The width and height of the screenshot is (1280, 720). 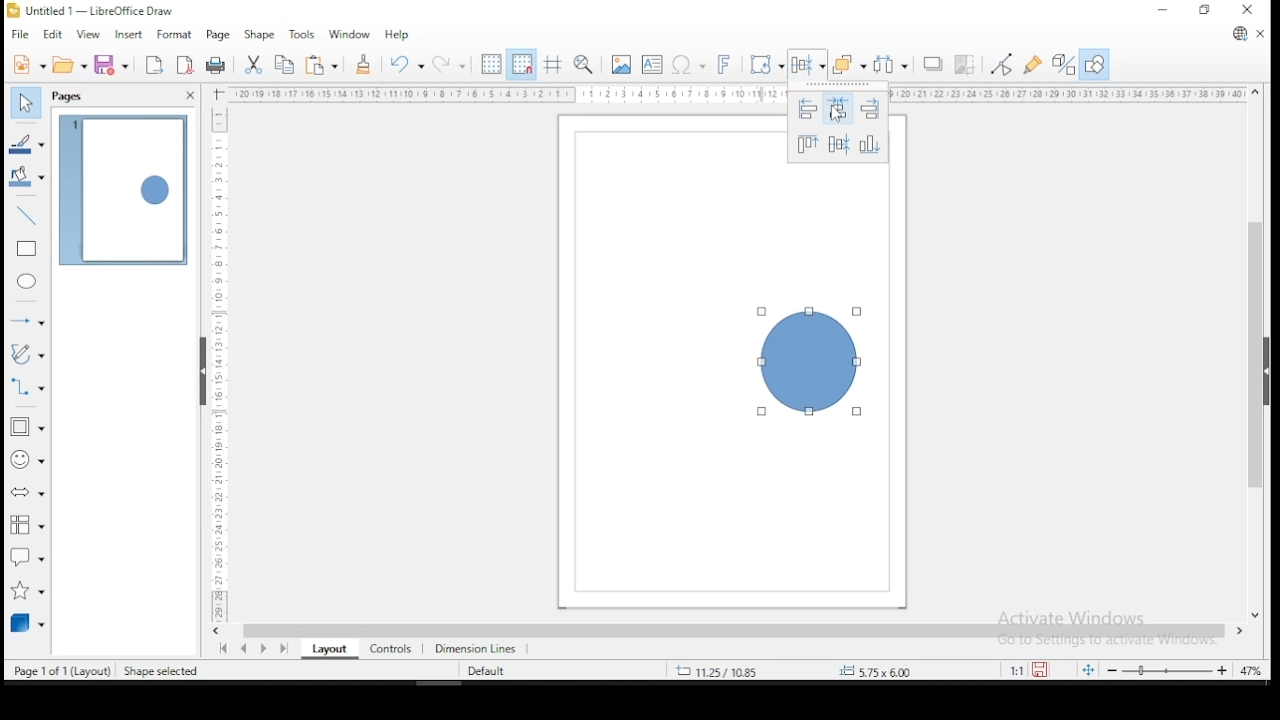 What do you see at coordinates (686, 63) in the screenshot?
I see `insert special characters` at bounding box center [686, 63].